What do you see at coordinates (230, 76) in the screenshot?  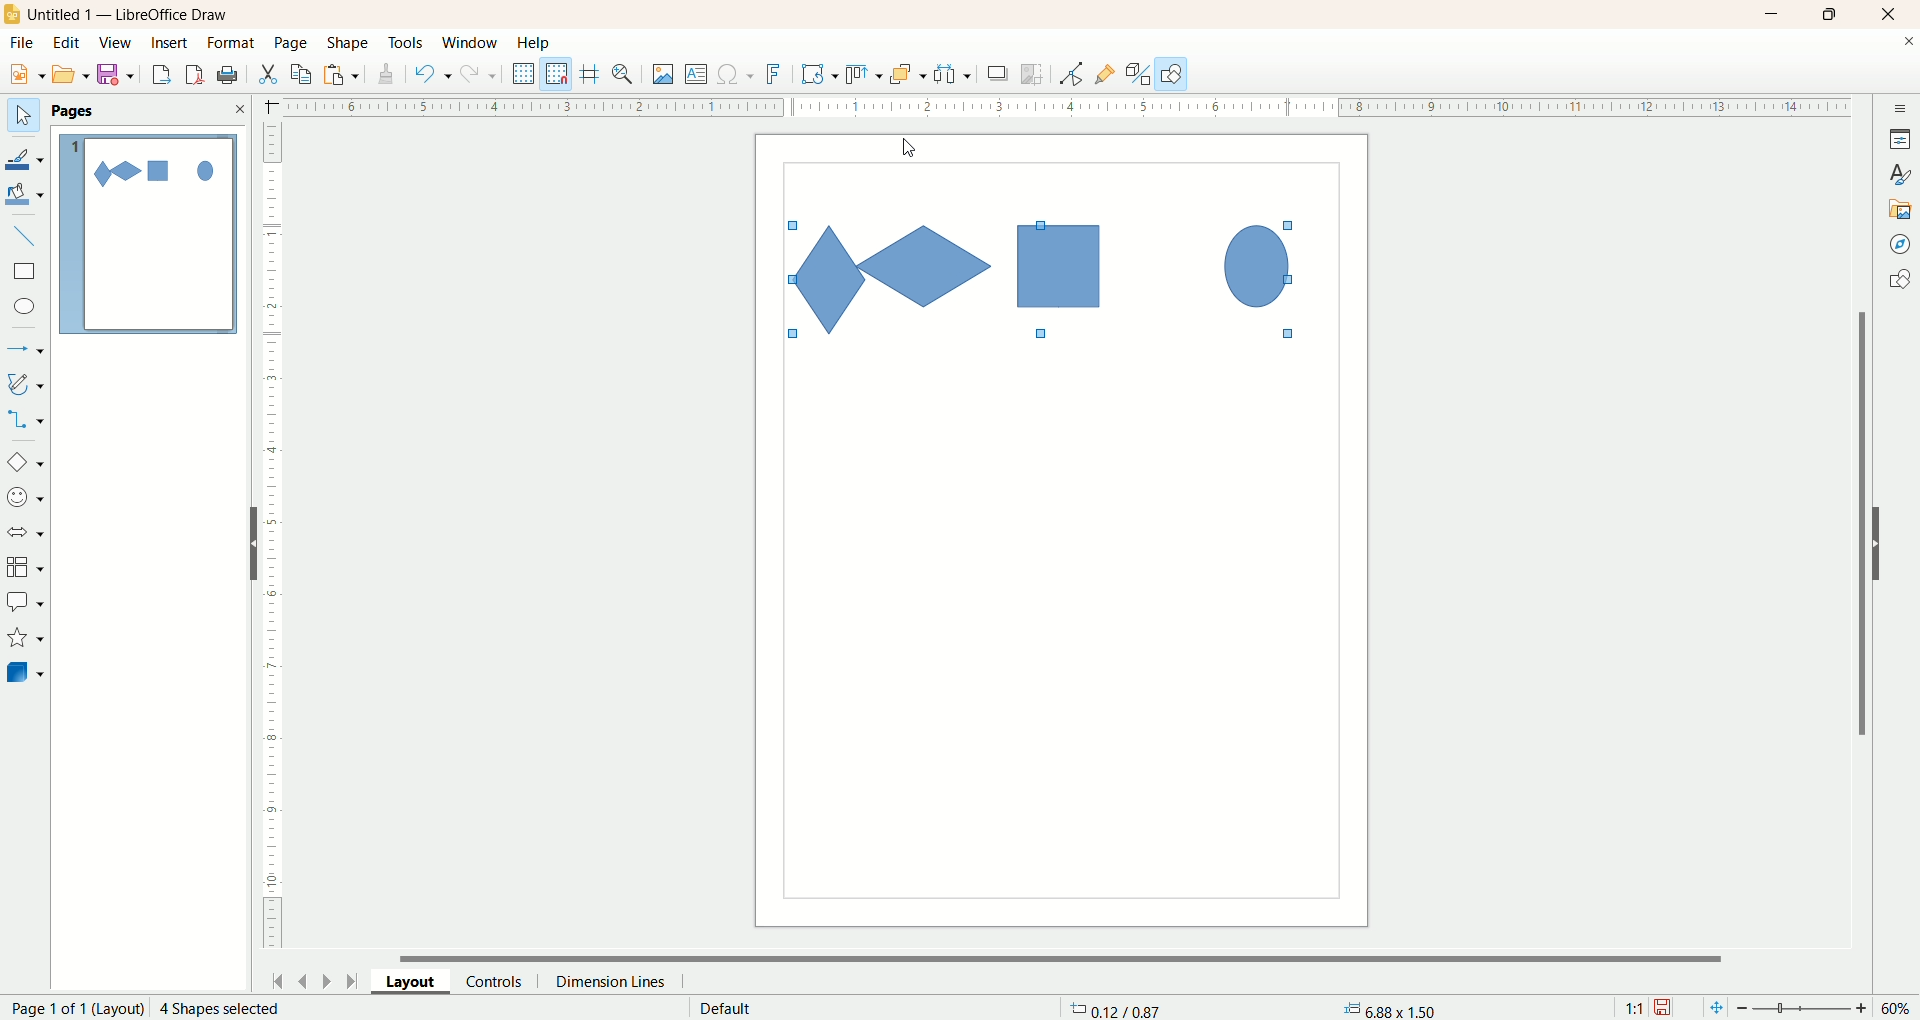 I see `export as PDF` at bounding box center [230, 76].